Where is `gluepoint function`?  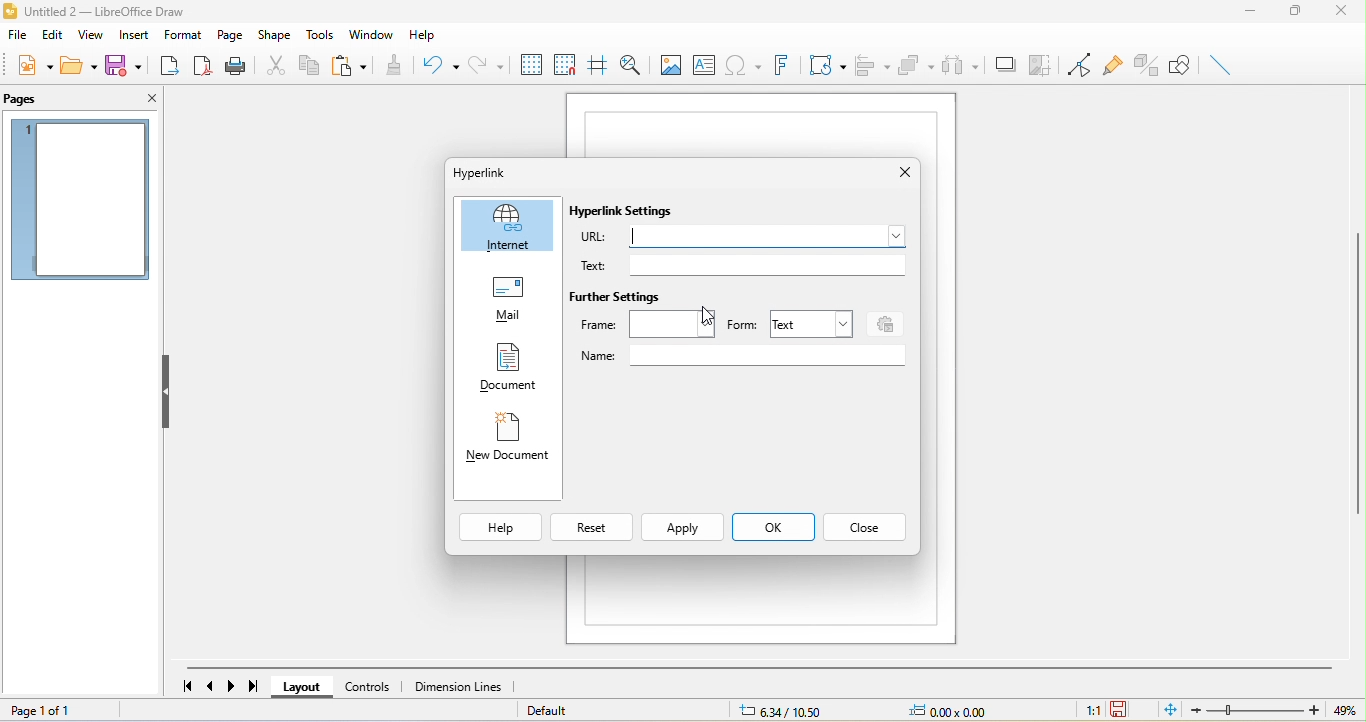 gluepoint function is located at coordinates (1110, 65).